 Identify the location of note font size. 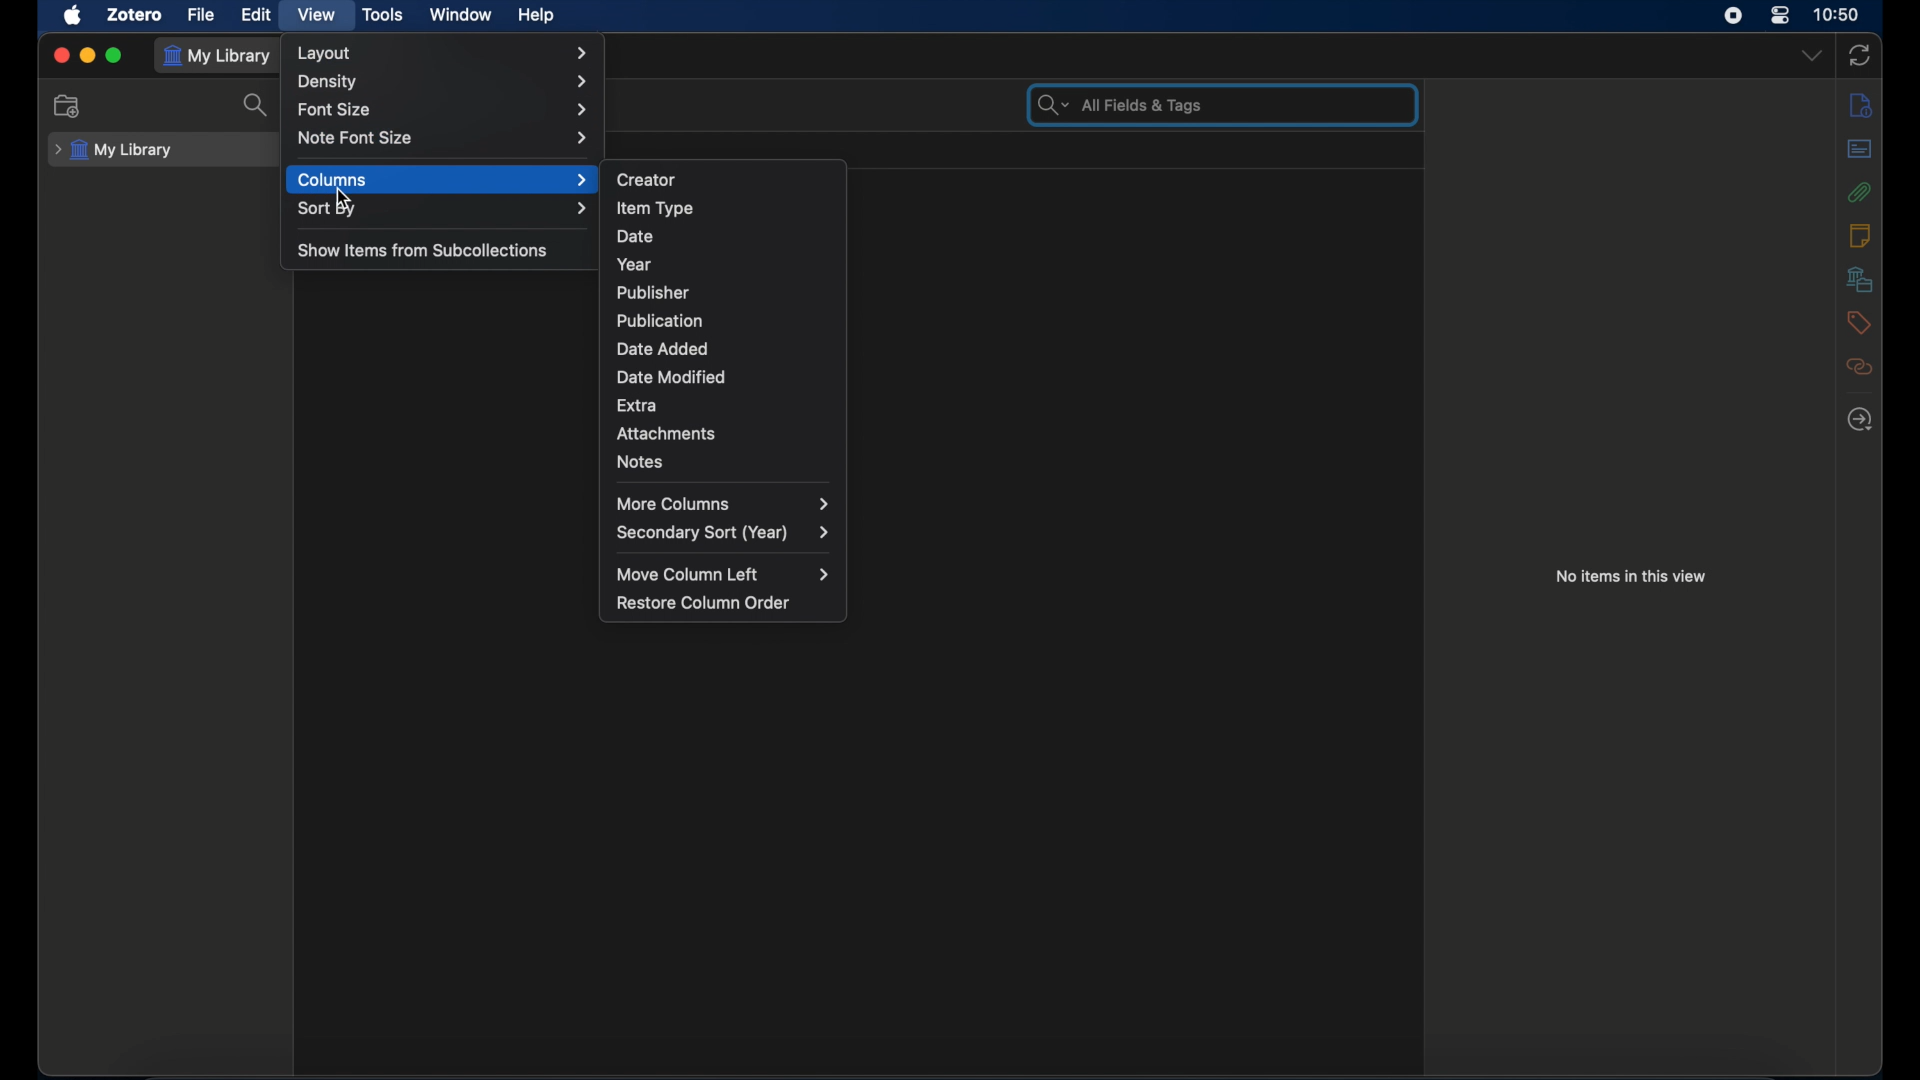
(444, 139).